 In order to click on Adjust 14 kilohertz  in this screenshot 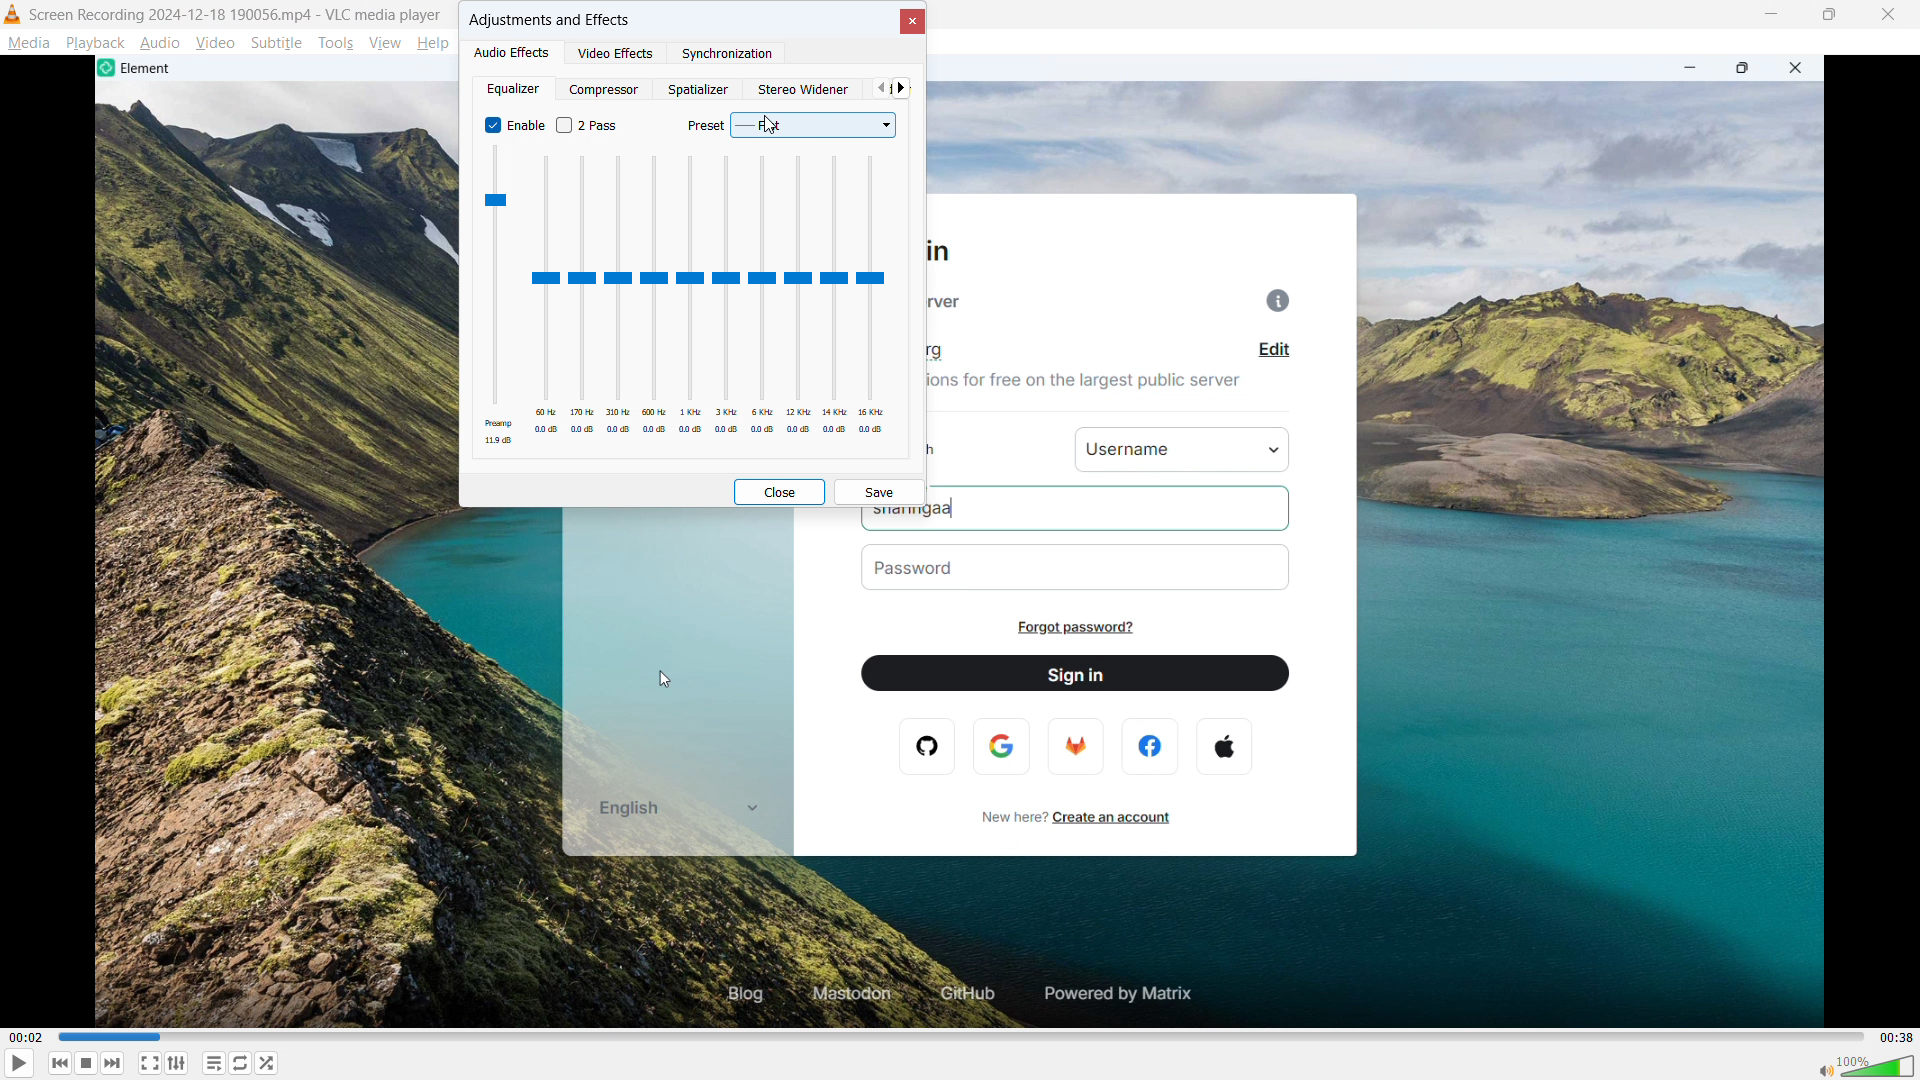, I will do `click(833, 296)`.